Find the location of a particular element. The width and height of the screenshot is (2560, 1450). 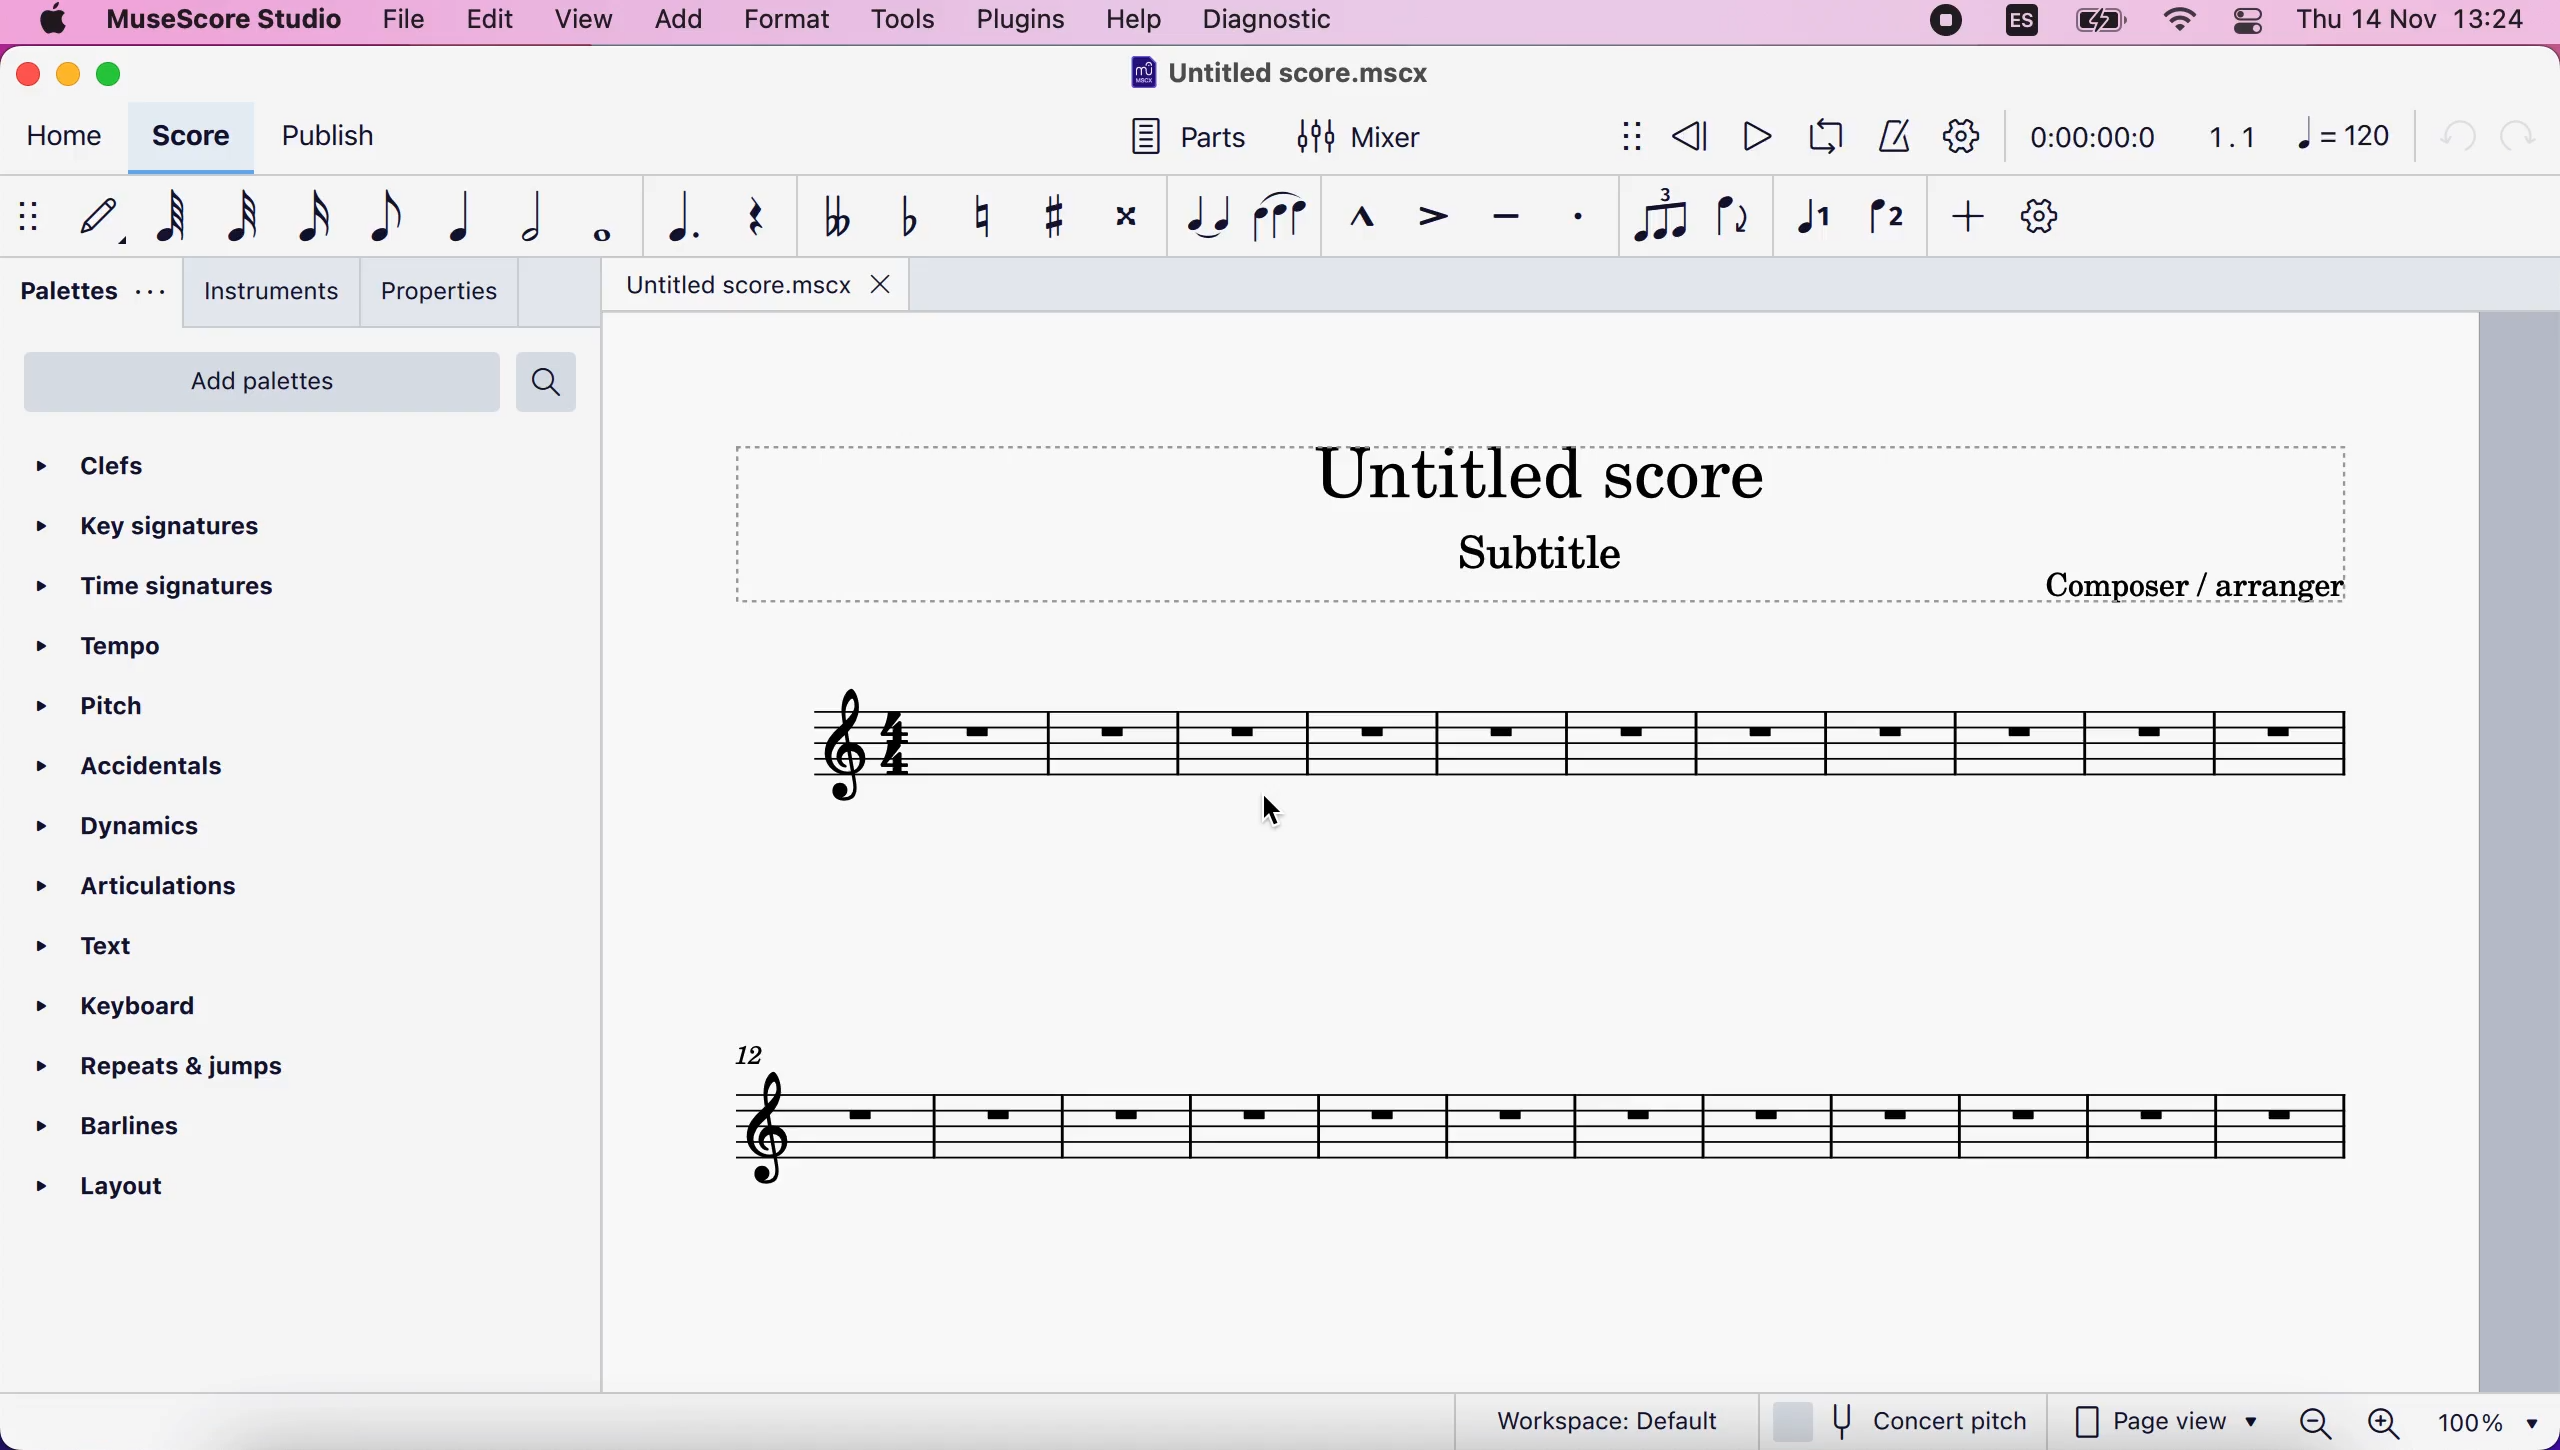

32nd note is located at coordinates (235, 219).